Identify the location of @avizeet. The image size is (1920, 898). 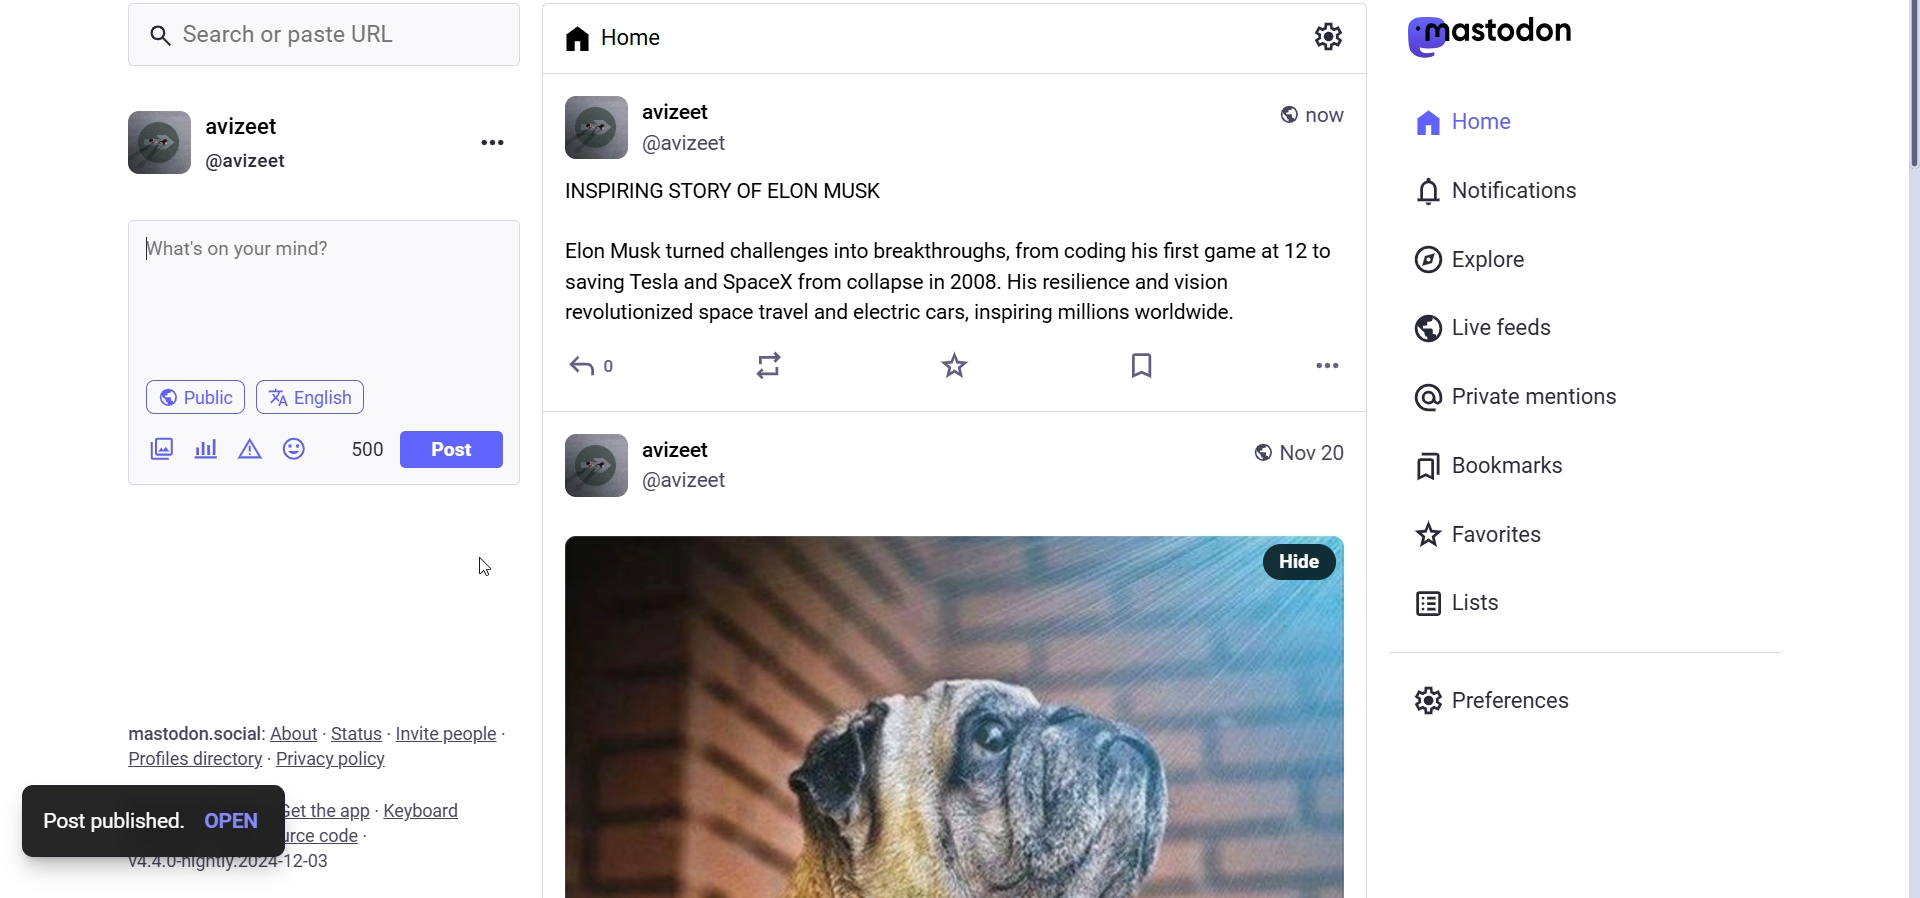
(250, 159).